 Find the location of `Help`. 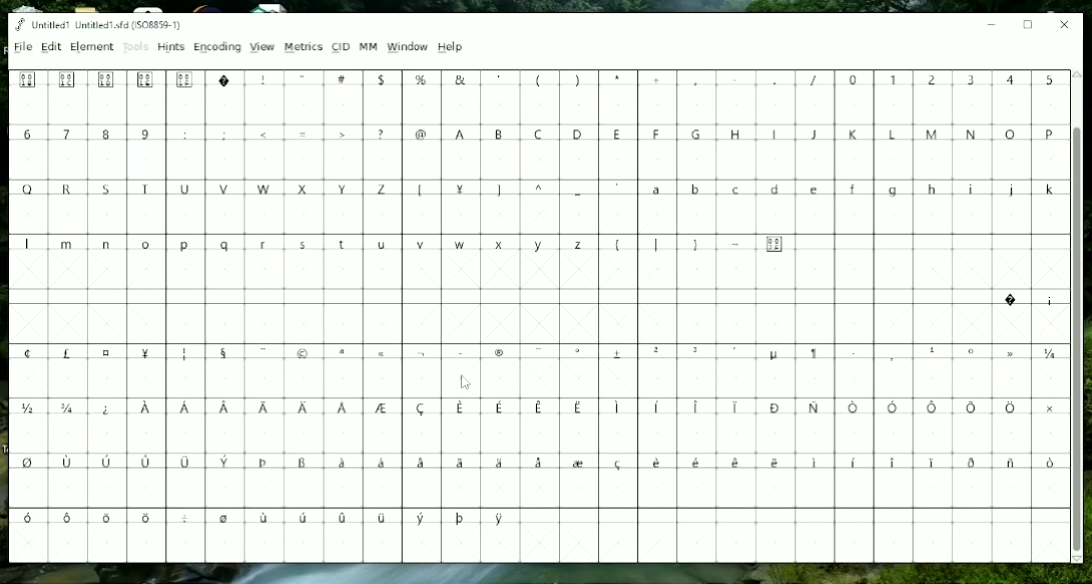

Help is located at coordinates (454, 48).